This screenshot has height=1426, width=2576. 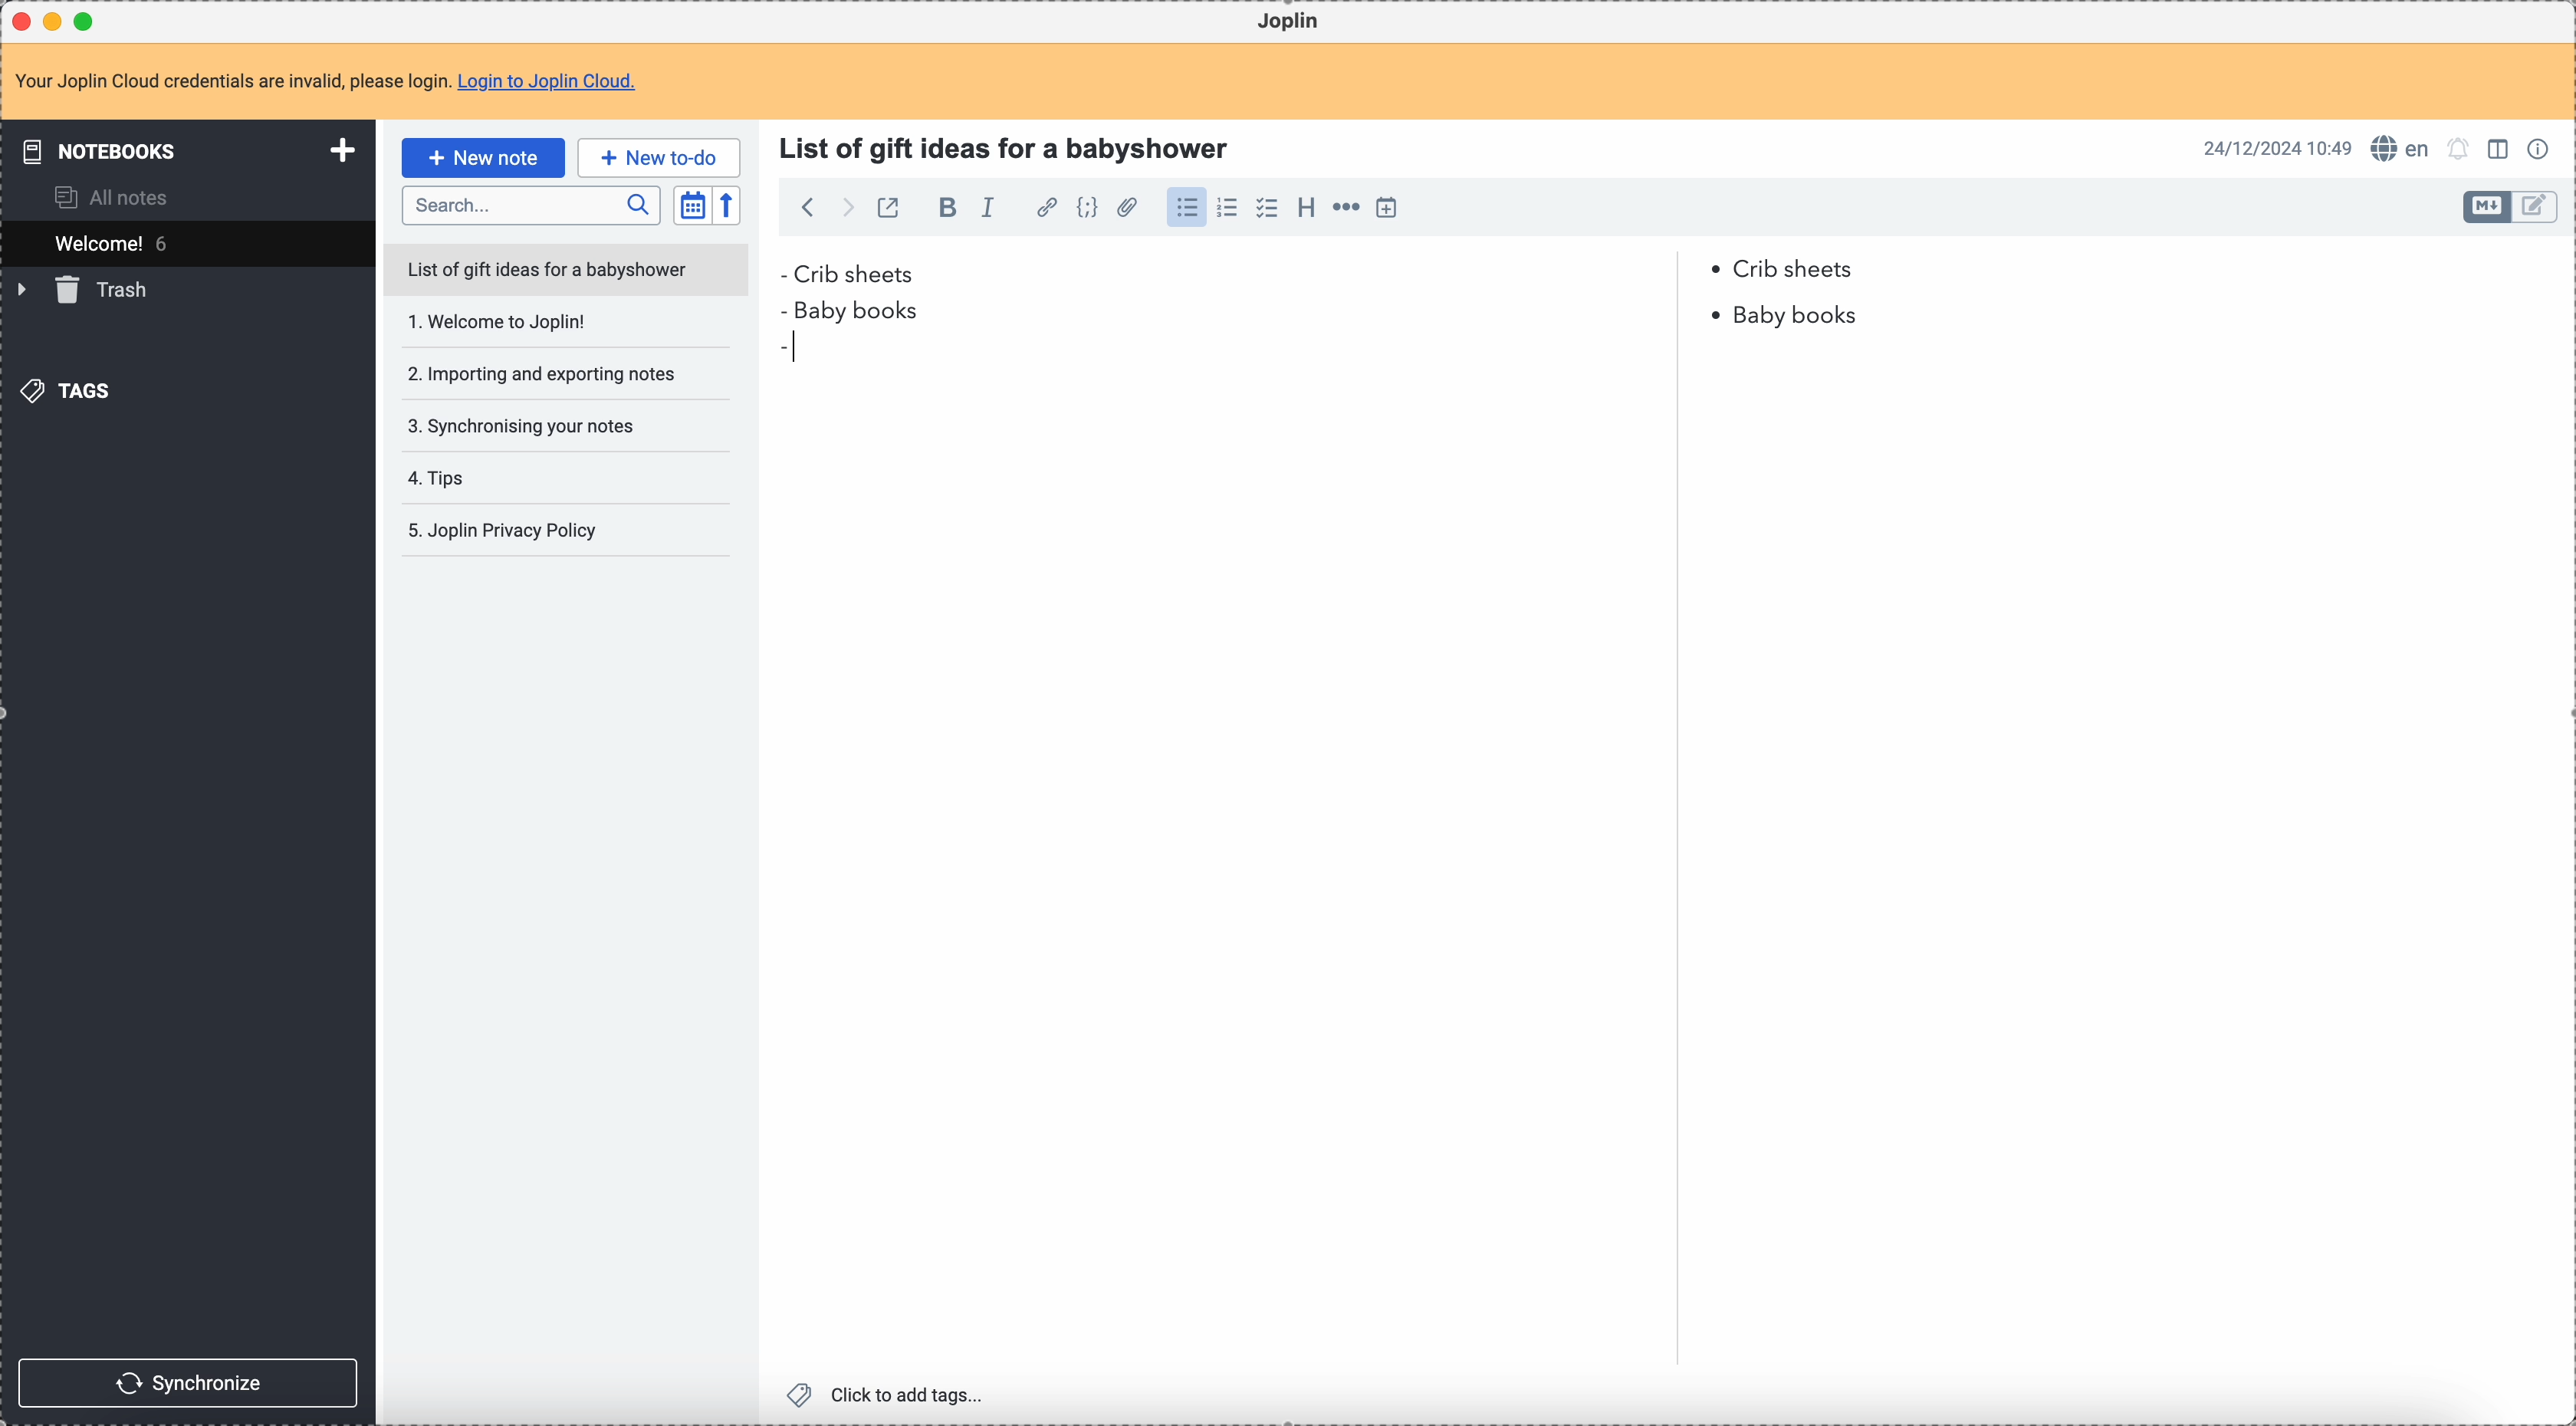 I want to click on toggle edit layout, so click(x=2486, y=207).